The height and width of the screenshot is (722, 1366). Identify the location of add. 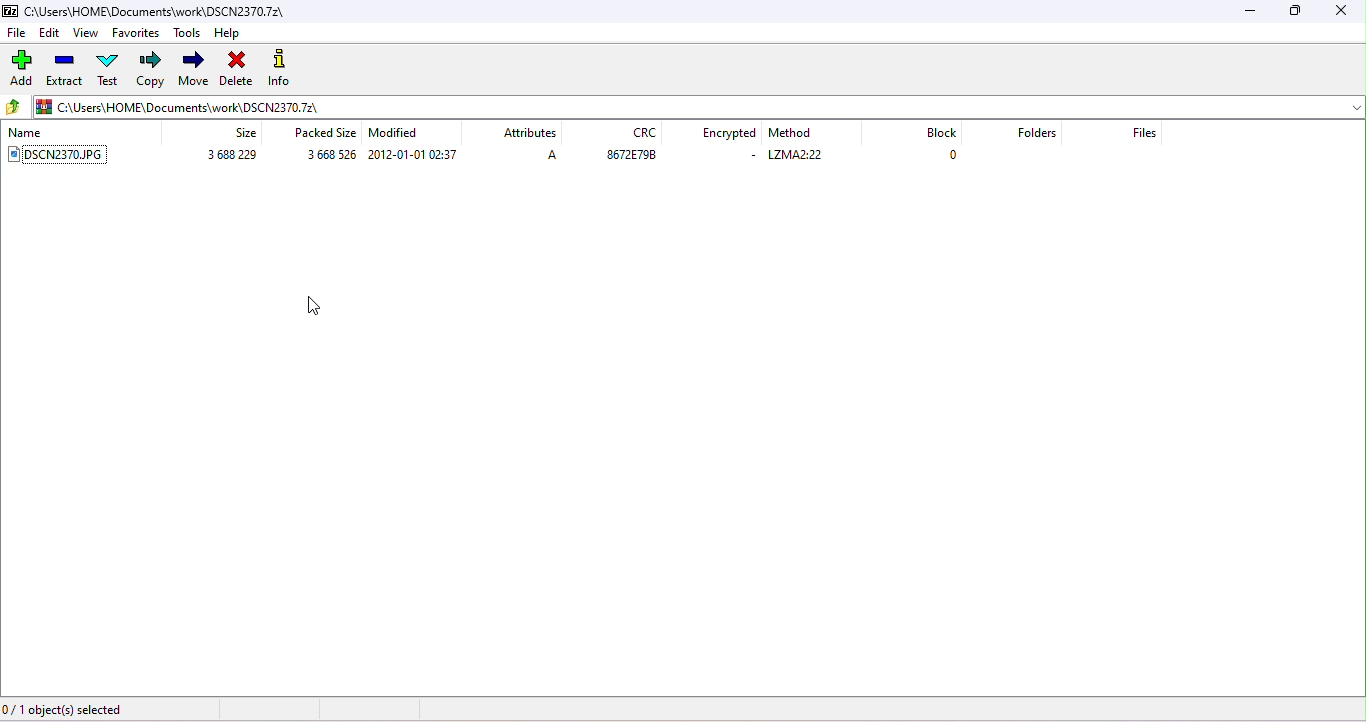
(21, 69).